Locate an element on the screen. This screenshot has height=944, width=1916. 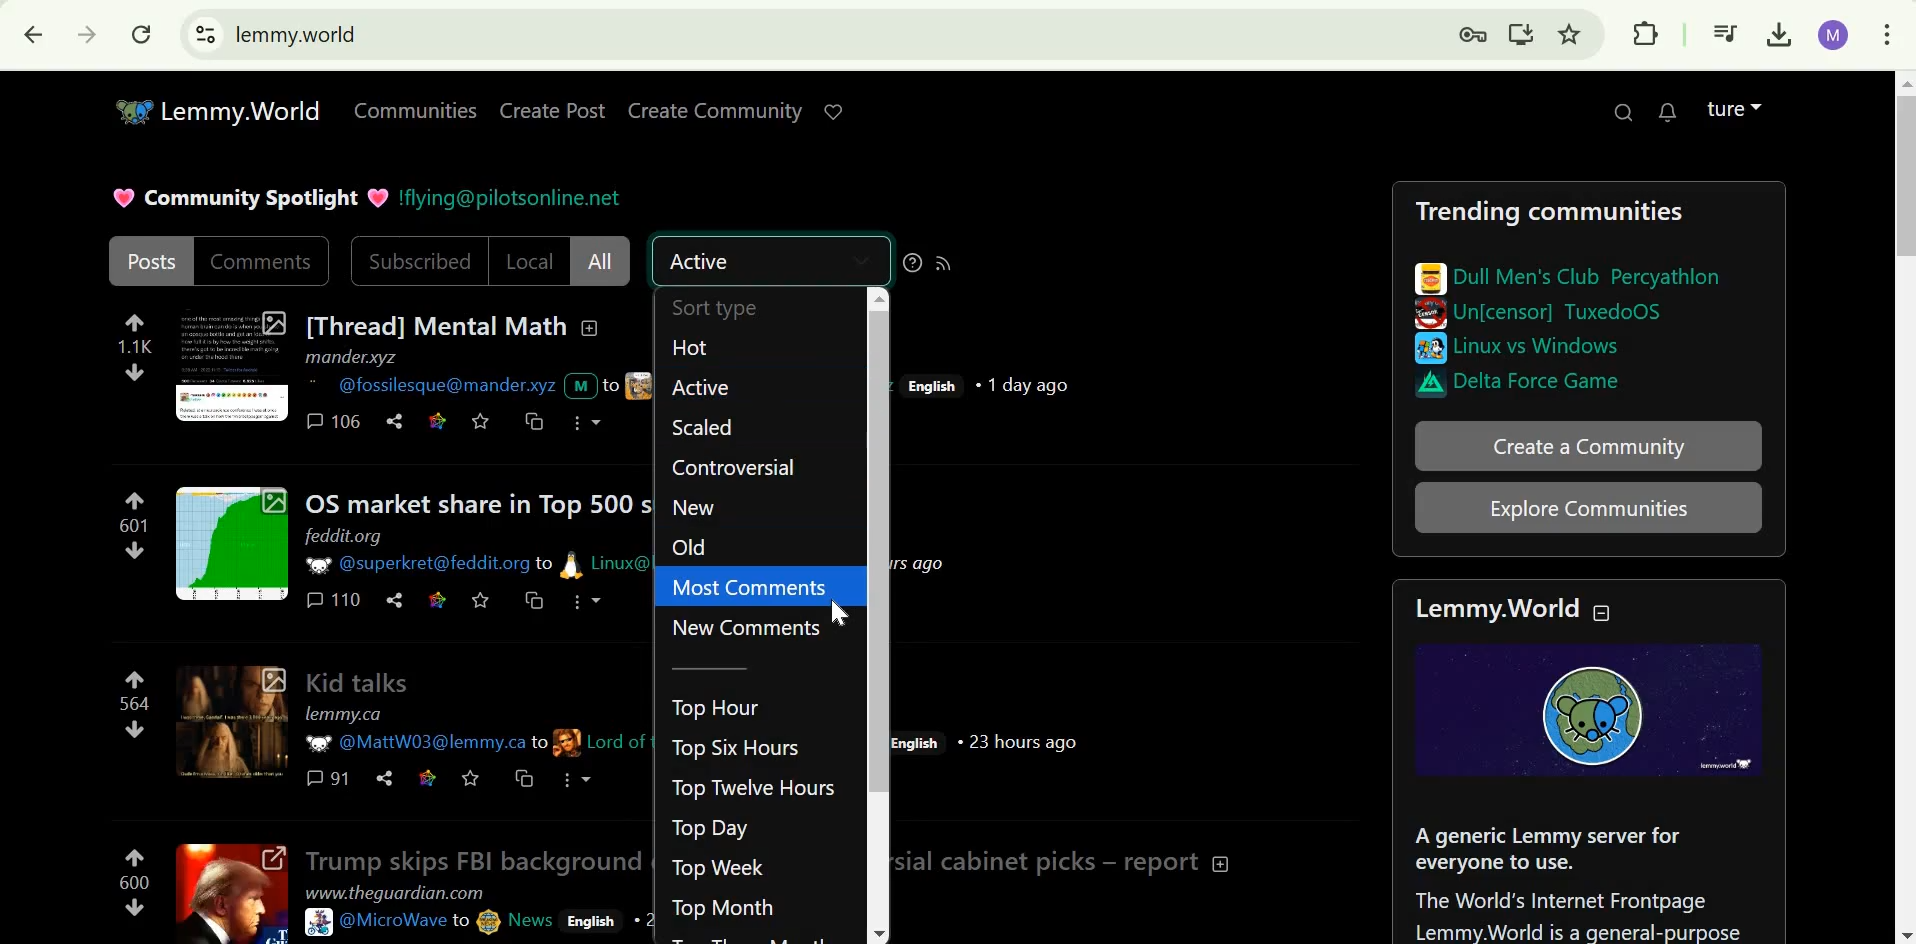
cross-post is located at coordinates (526, 780).